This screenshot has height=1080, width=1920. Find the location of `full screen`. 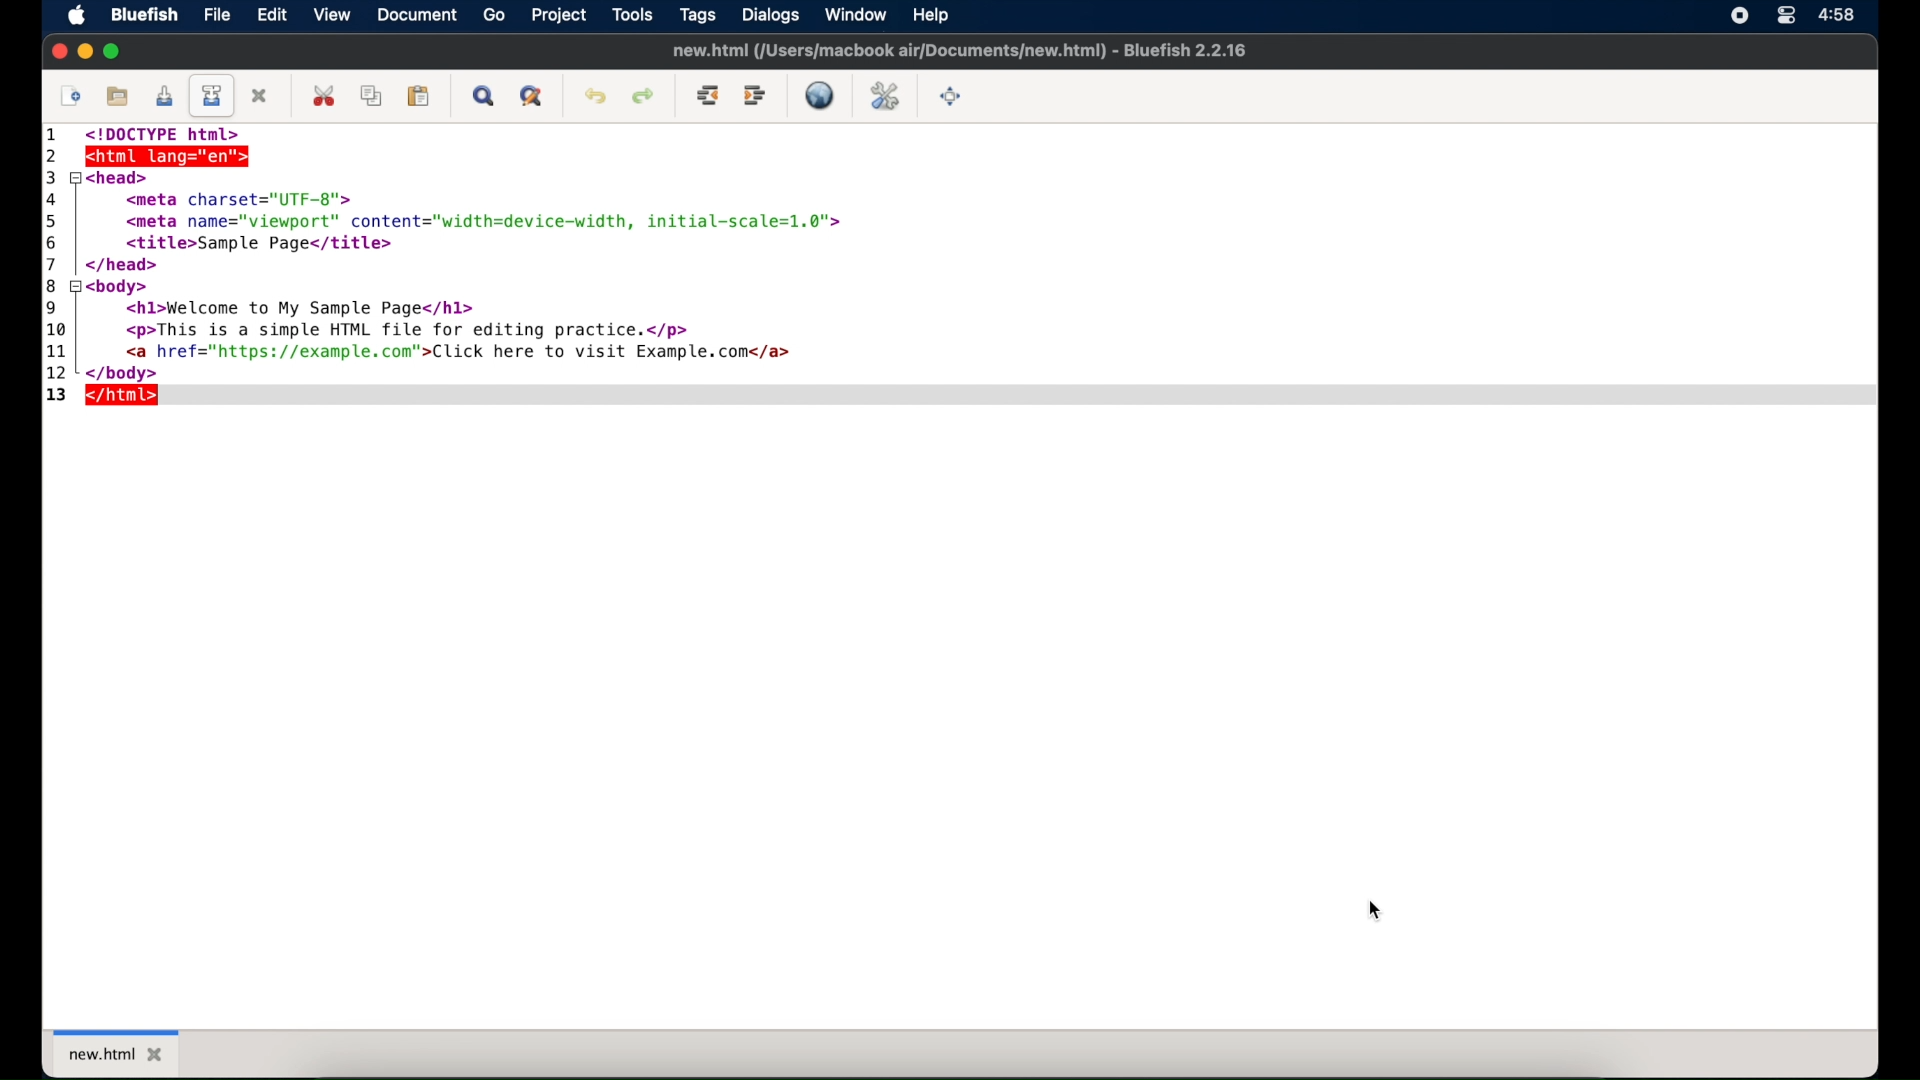

full screen is located at coordinates (951, 97).